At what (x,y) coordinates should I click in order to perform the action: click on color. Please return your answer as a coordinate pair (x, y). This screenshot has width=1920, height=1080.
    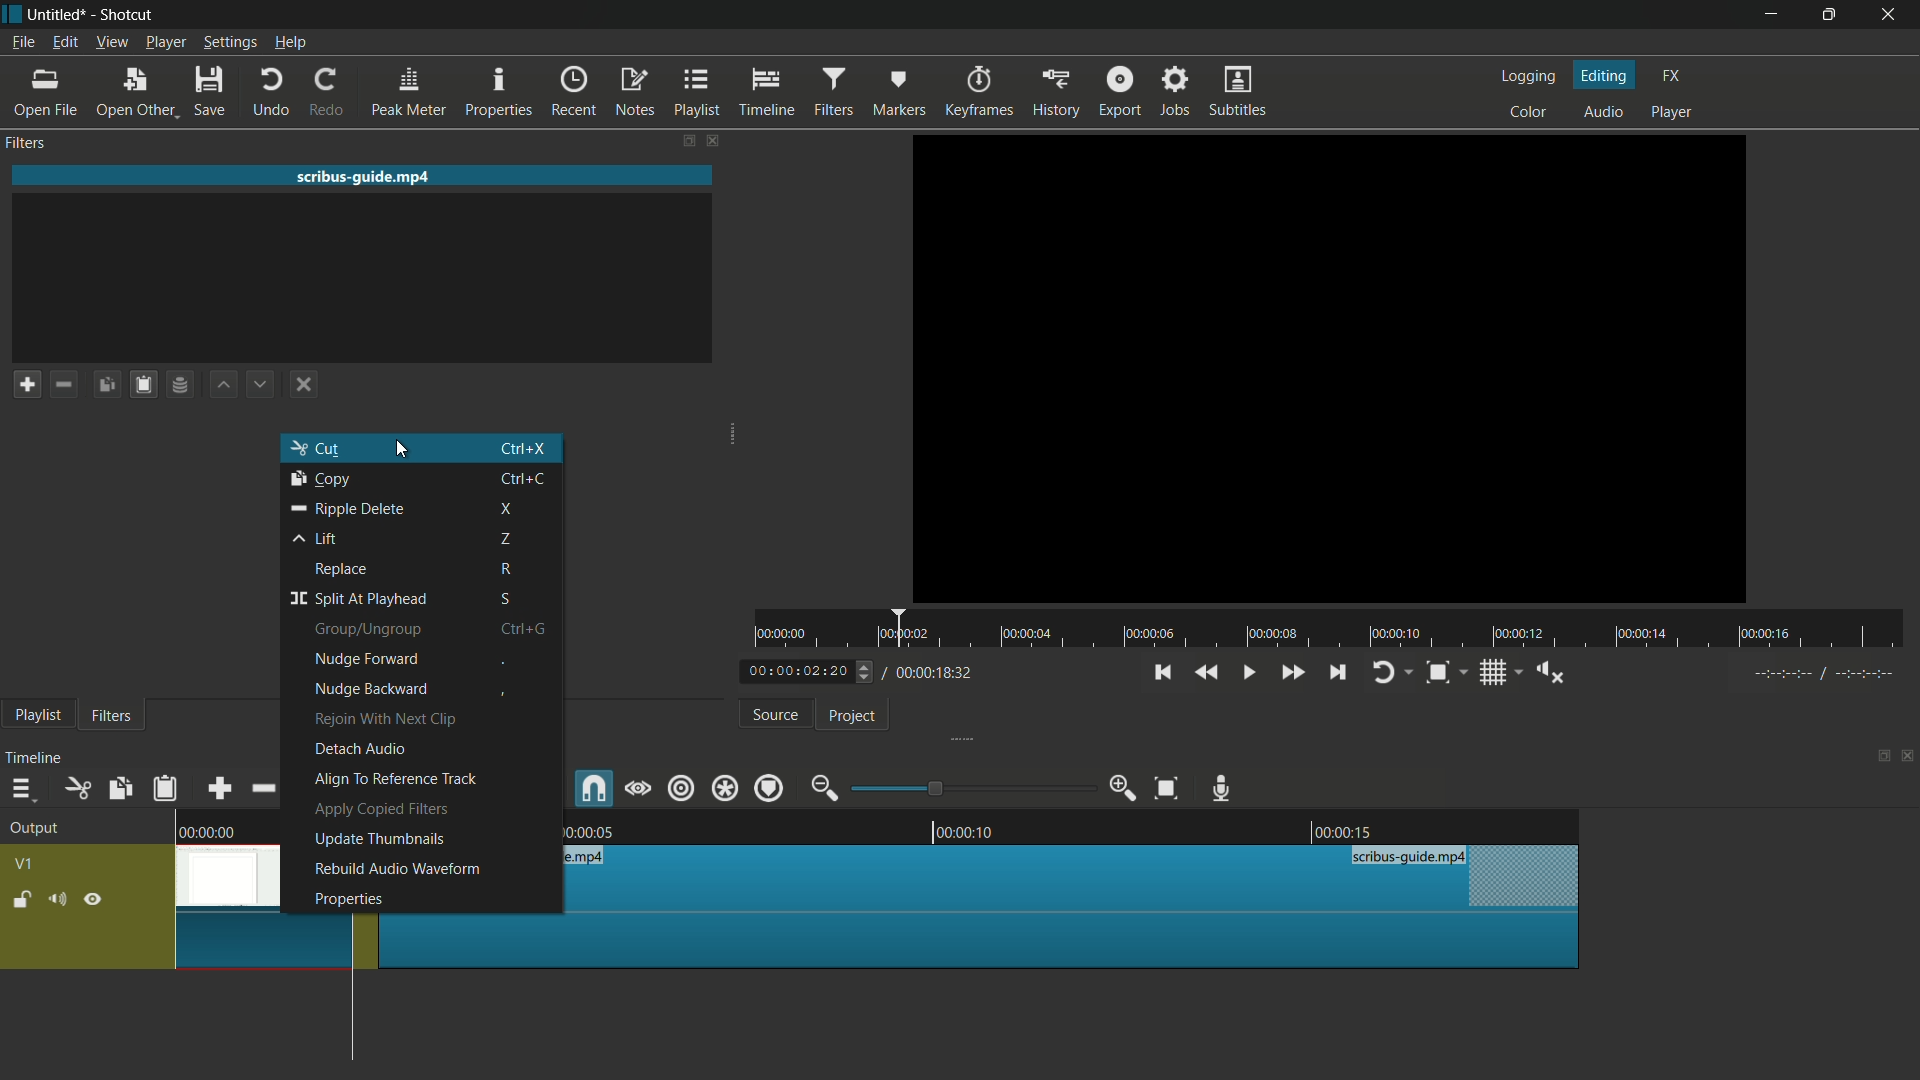
    Looking at the image, I should click on (1528, 110).